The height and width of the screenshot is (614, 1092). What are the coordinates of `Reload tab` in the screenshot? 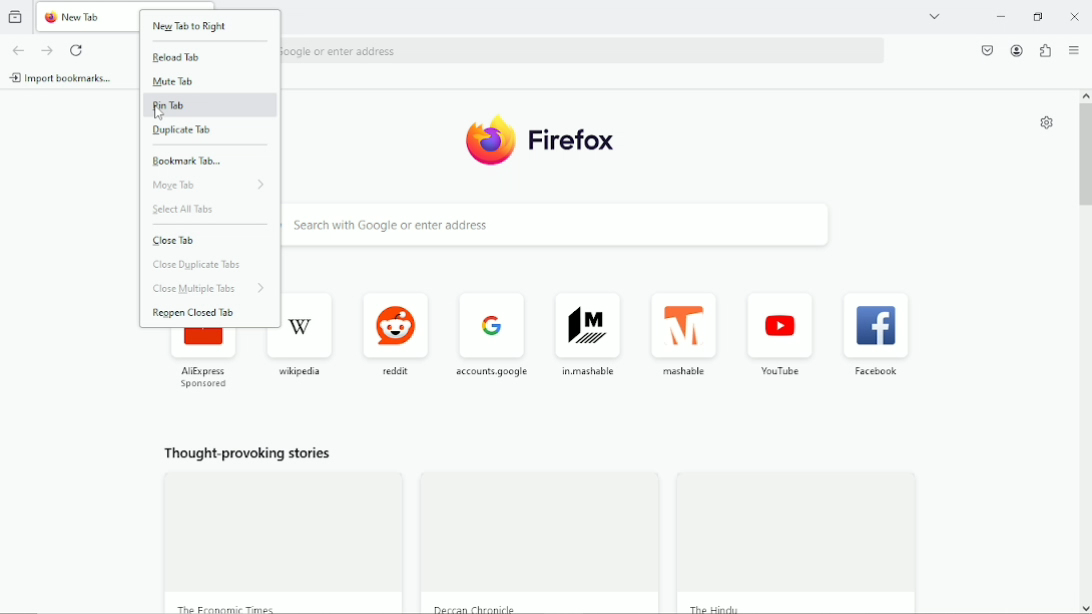 It's located at (177, 57).